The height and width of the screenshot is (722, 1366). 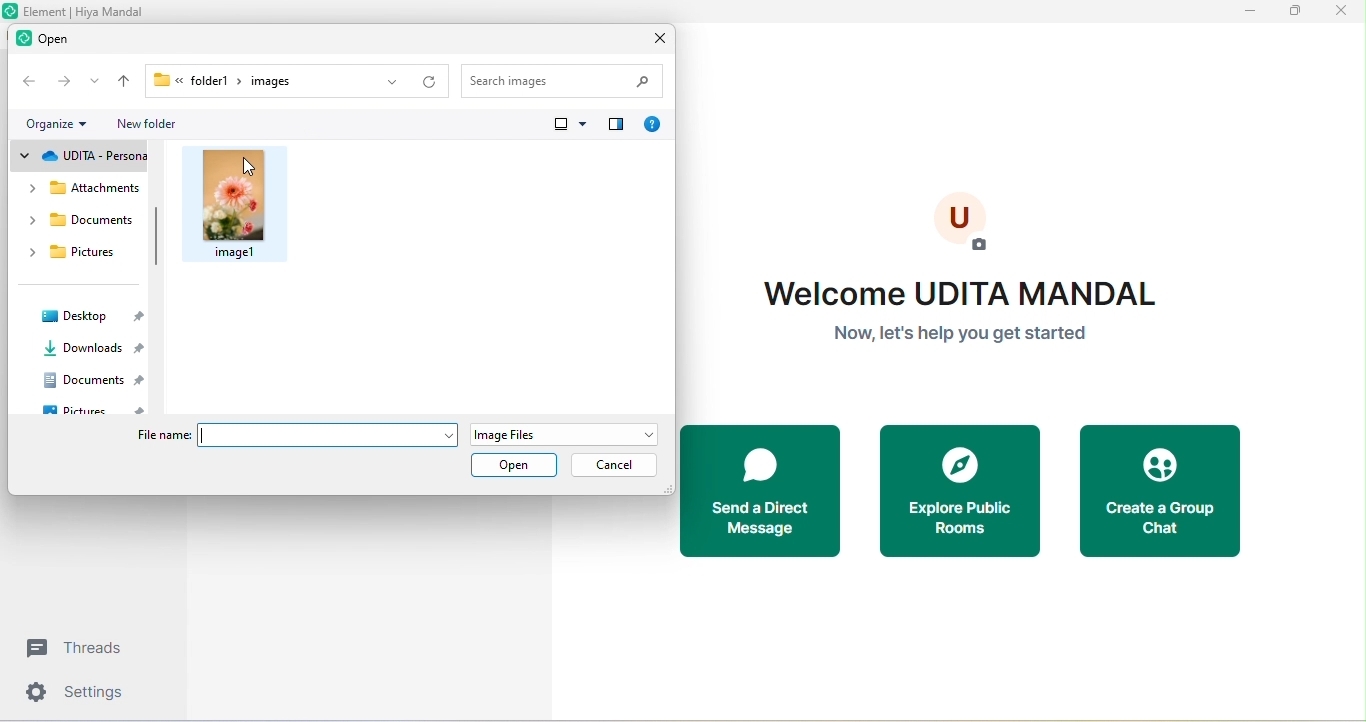 What do you see at coordinates (79, 695) in the screenshot?
I see `seeting` at bounding box center [79, 695].